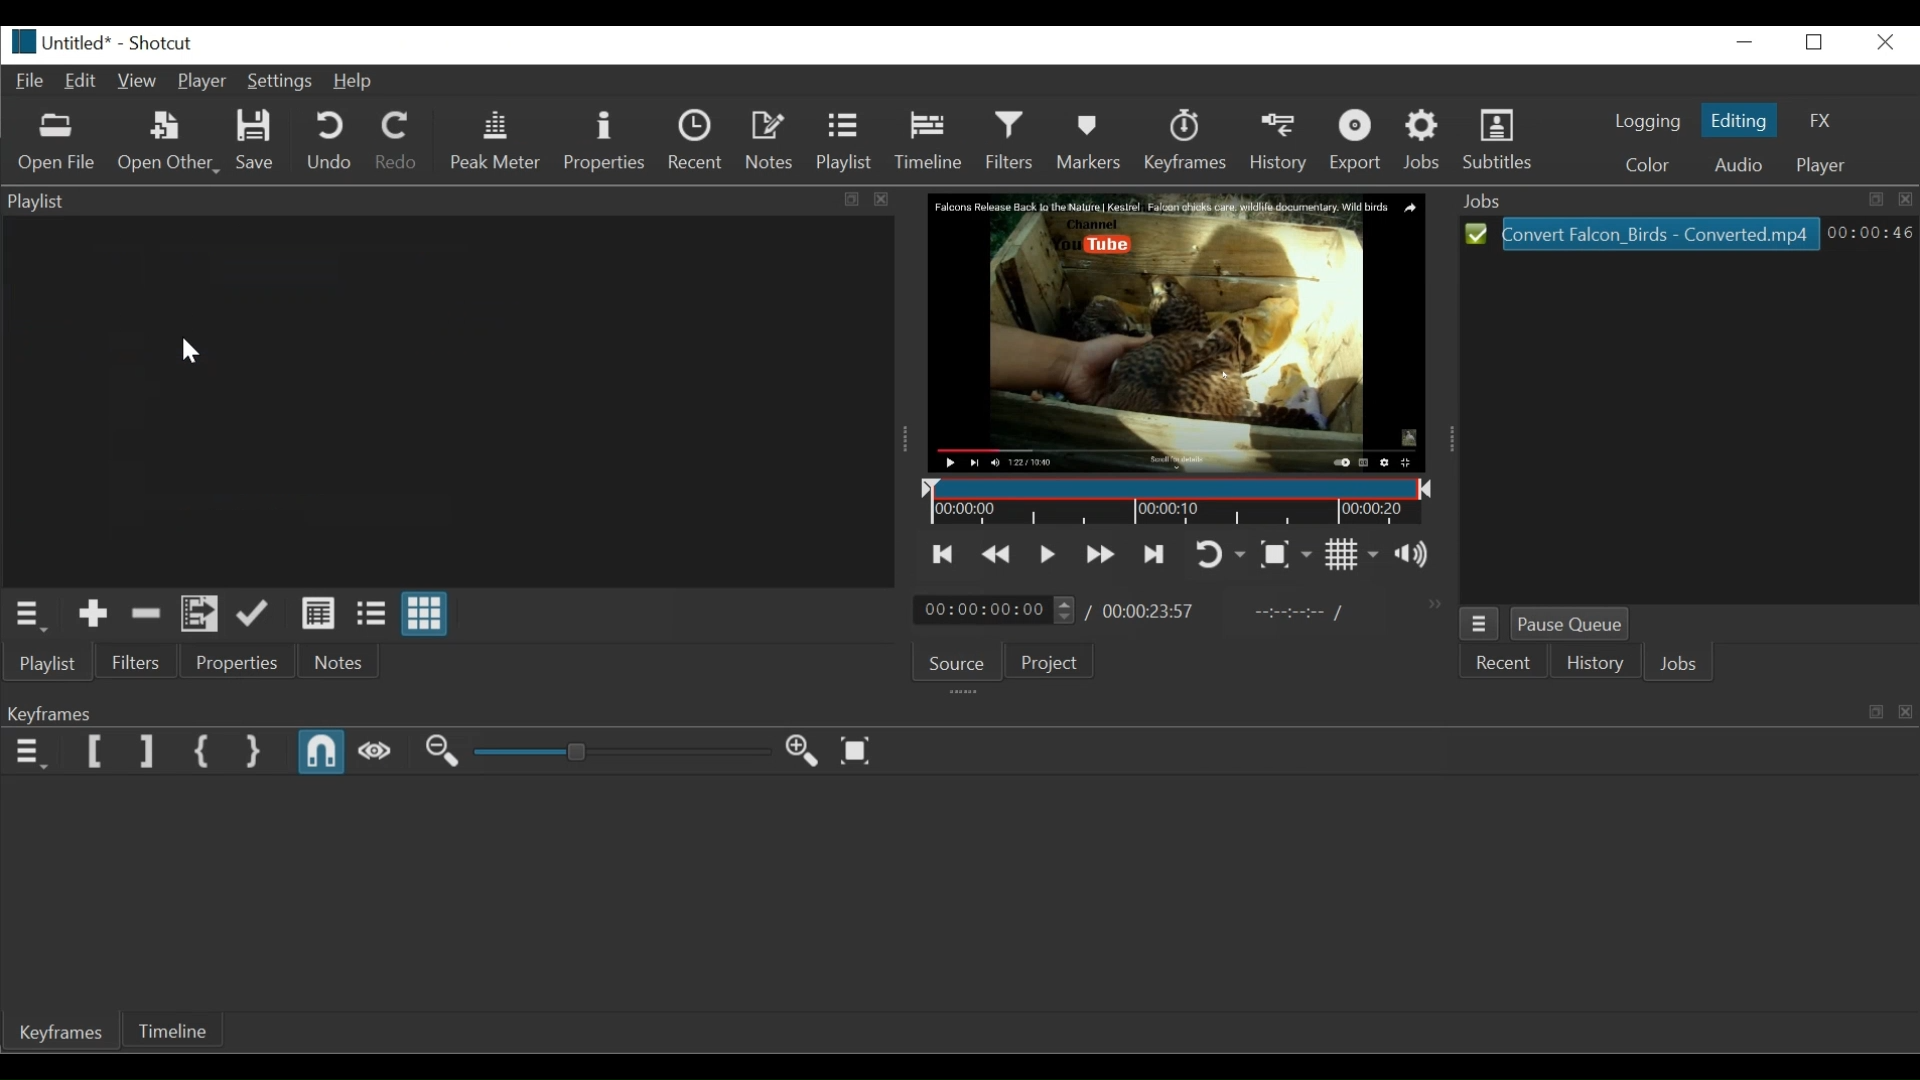  What do you see at coordinates (1813, 44) in the screenshot?
I see `Restore` at bounding box center [1813, 44].